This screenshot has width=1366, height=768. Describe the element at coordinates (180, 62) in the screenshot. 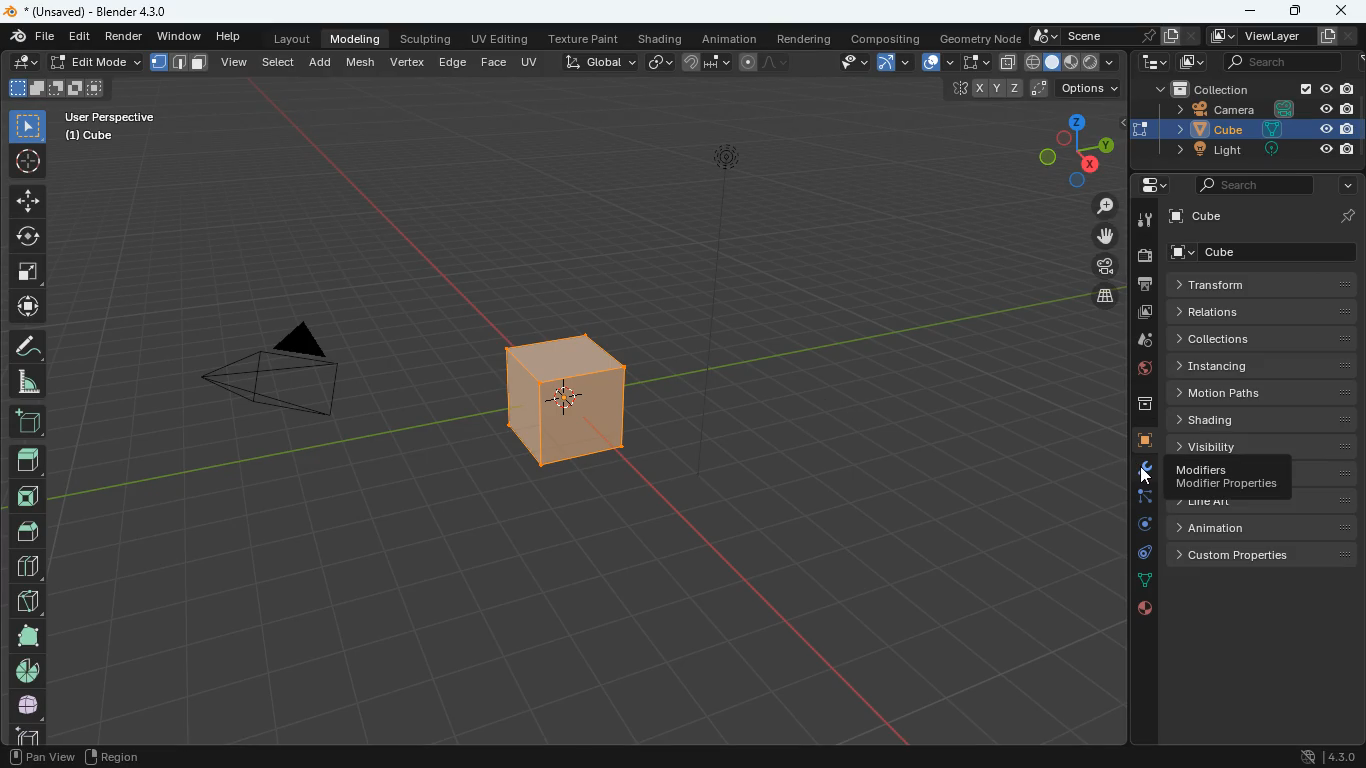

I see `shape` at that location.